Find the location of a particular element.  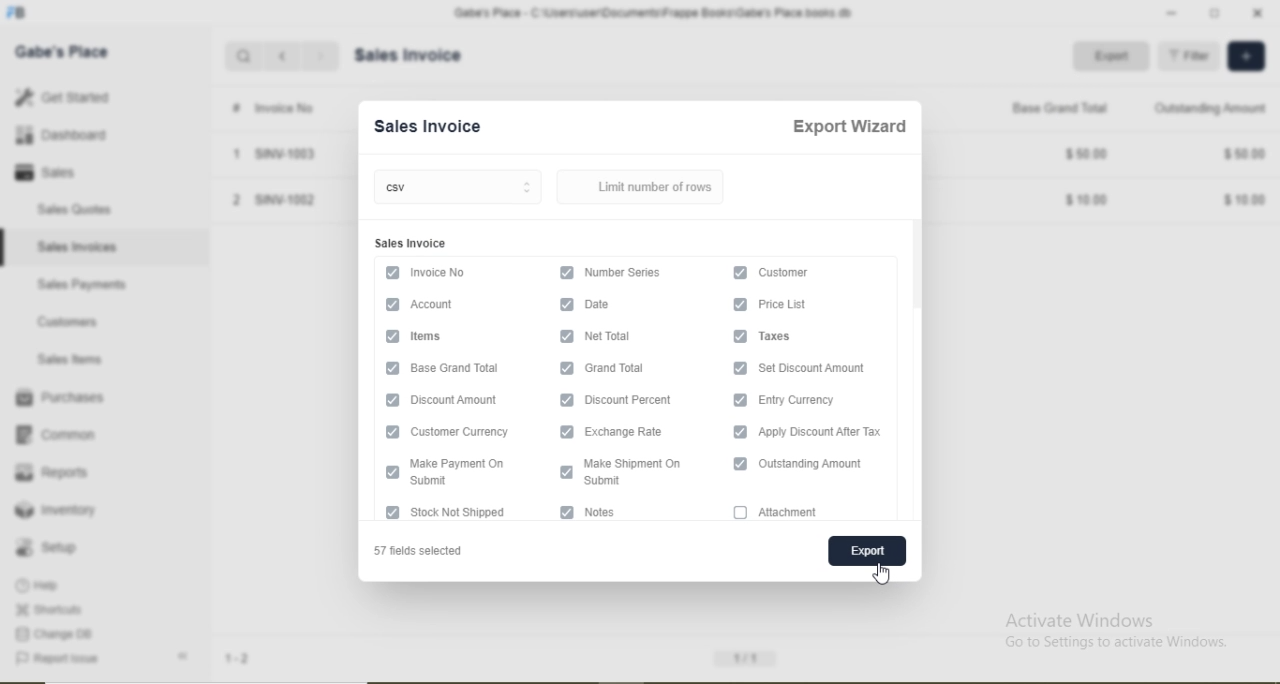

I Fep————
Submit is located at coordinates (467, 473).